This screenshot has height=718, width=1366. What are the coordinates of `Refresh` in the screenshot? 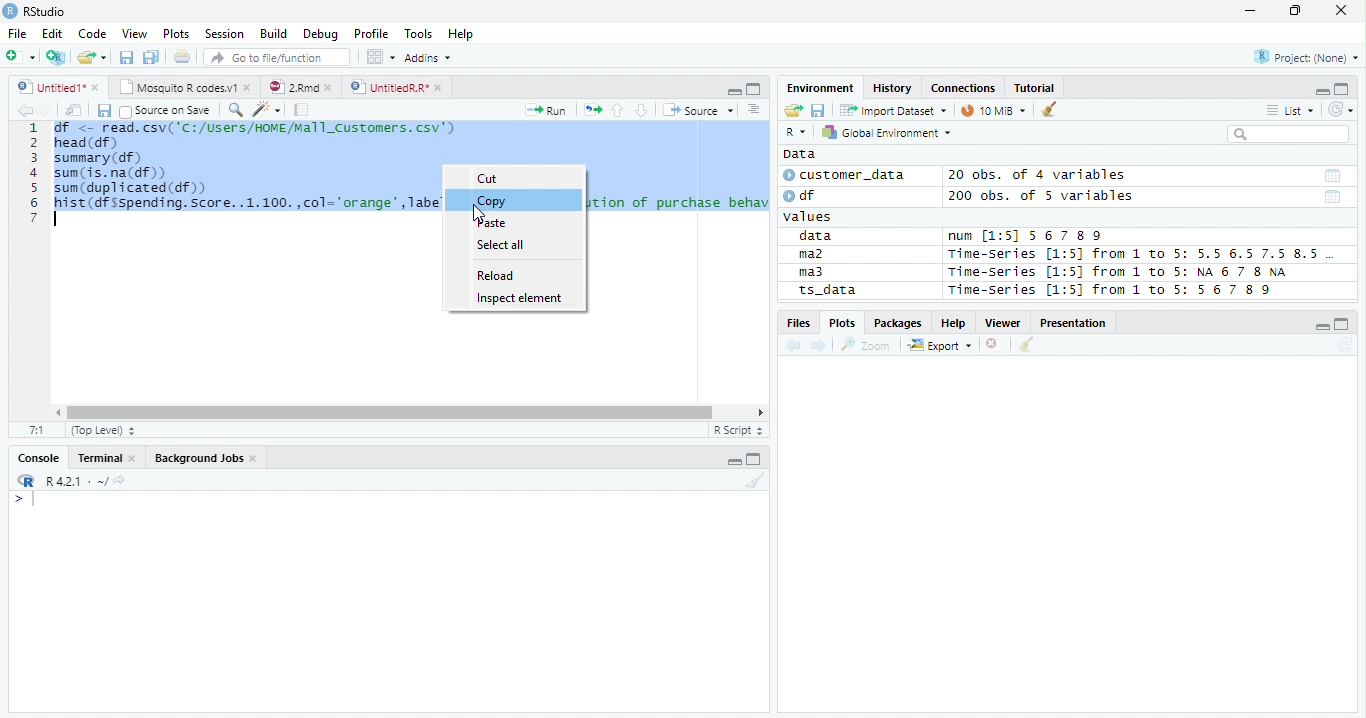 It's located at (1345, 346).